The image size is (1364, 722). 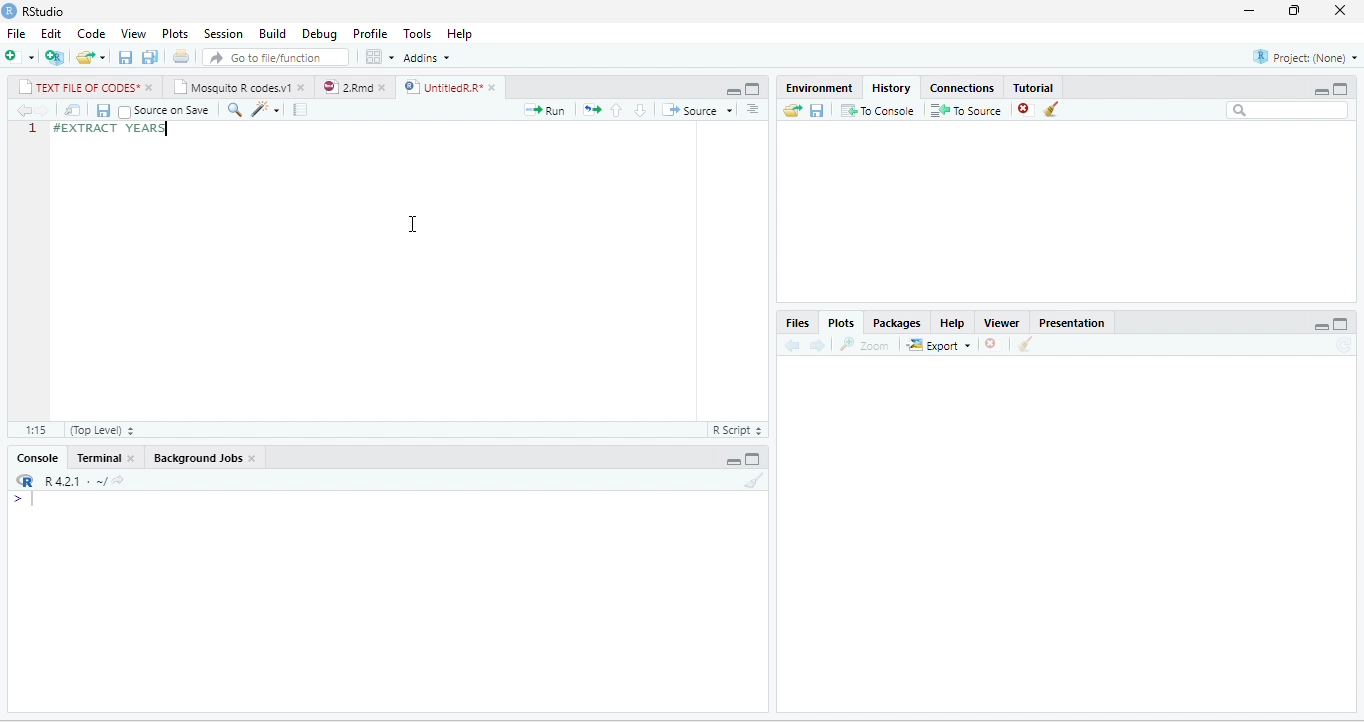 What do you see at coordinates (232, 87) in the screenshot?
I see `Mosquito R codes.v1` at bounding box center [232, 87].